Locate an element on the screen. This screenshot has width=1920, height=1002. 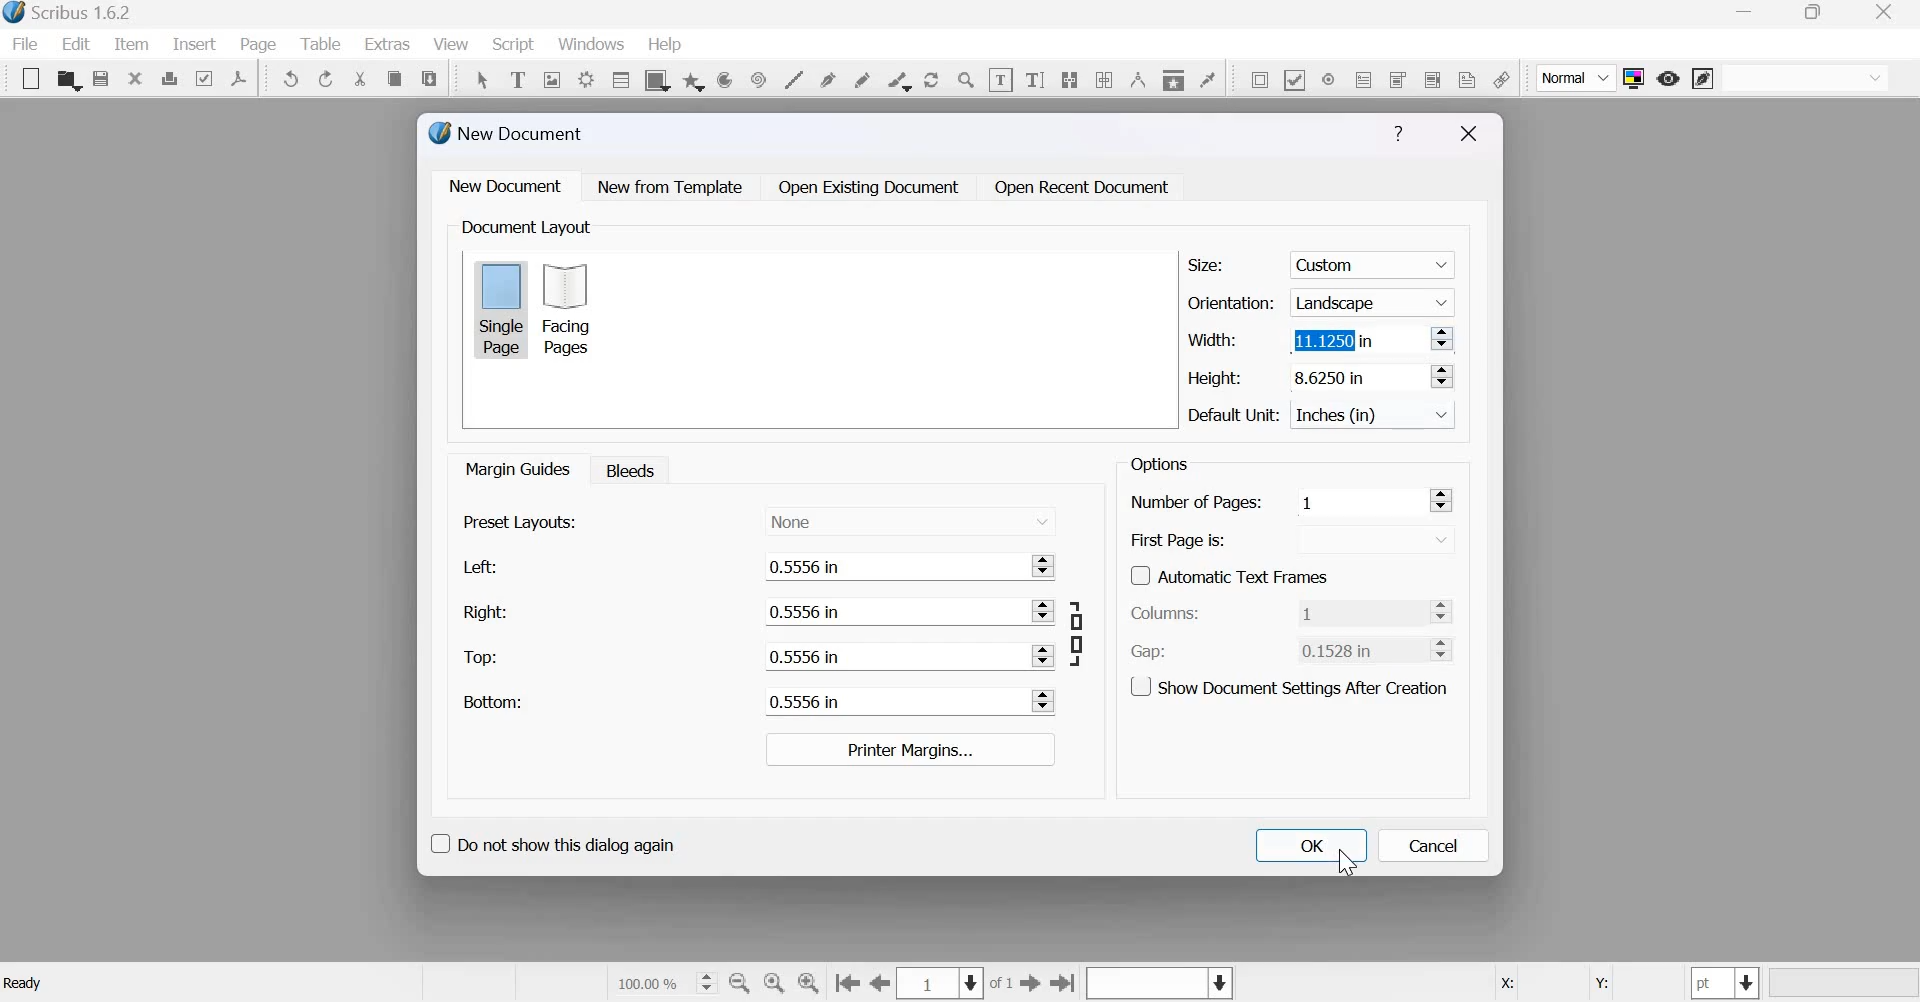
Present layouts:  is located at coordinates (521, 521).